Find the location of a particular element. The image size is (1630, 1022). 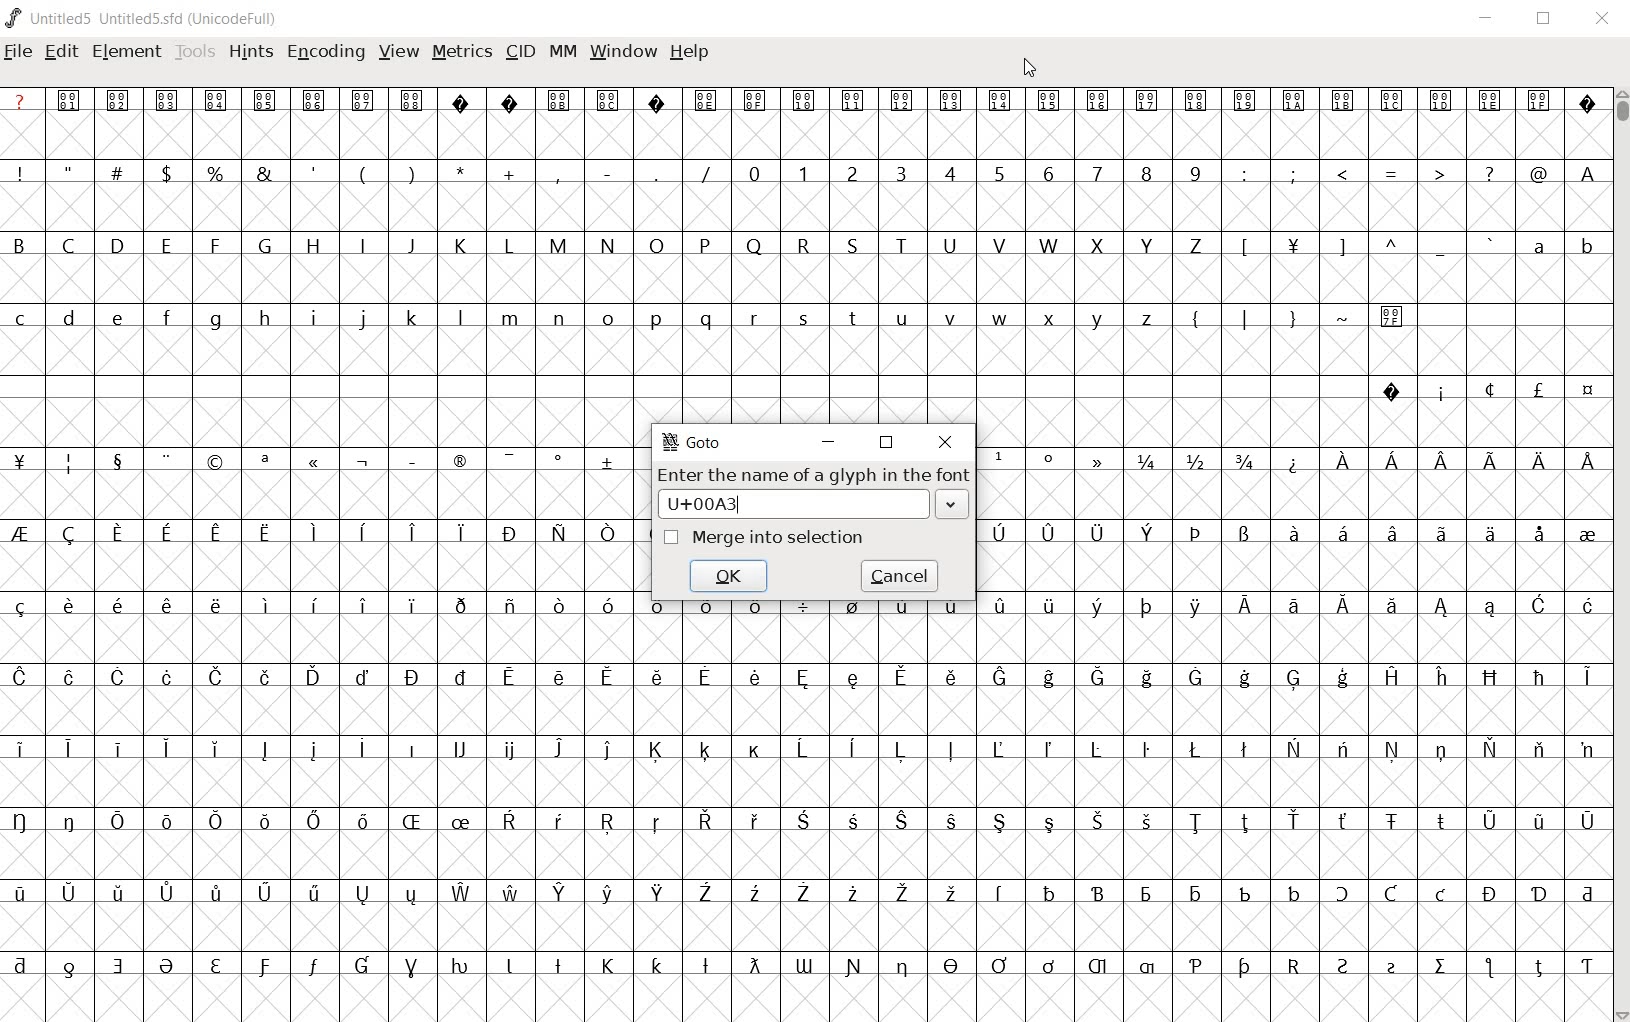

; is located at coordinates (1293, 175).